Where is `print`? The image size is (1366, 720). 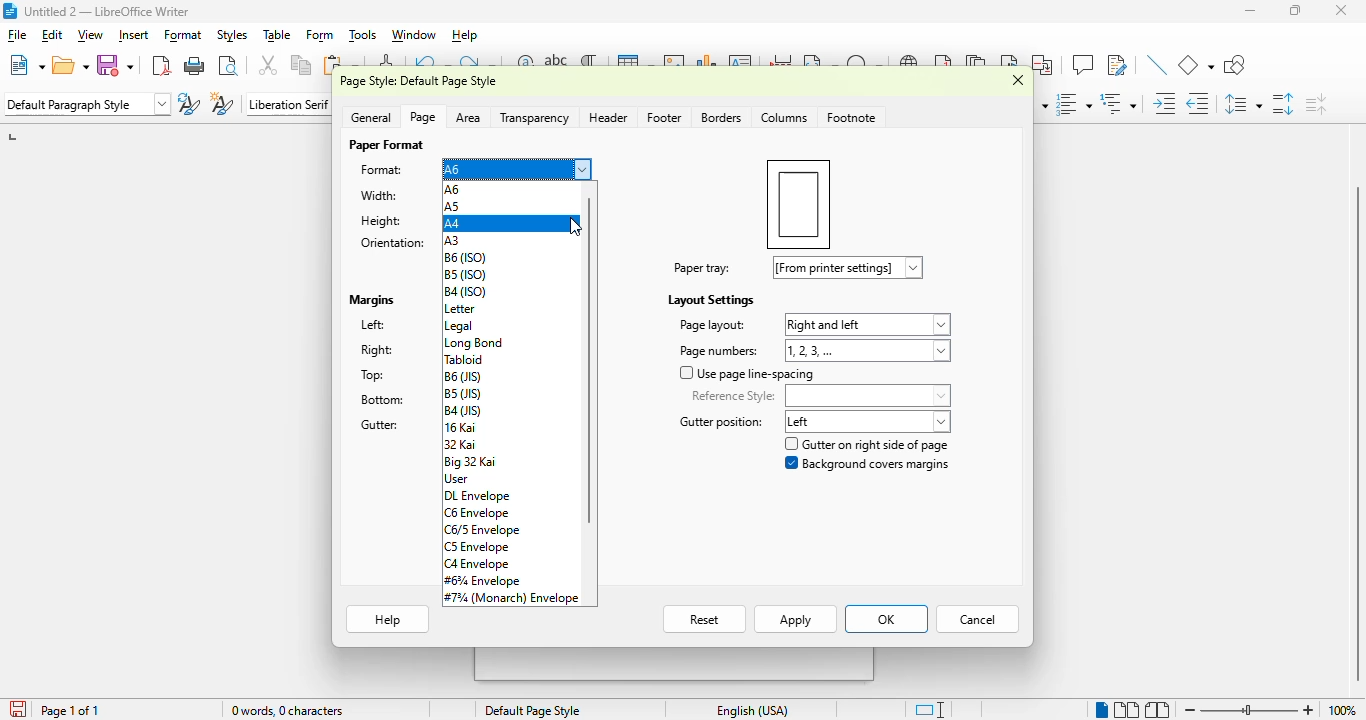
print is located at coordinates (196, 66).